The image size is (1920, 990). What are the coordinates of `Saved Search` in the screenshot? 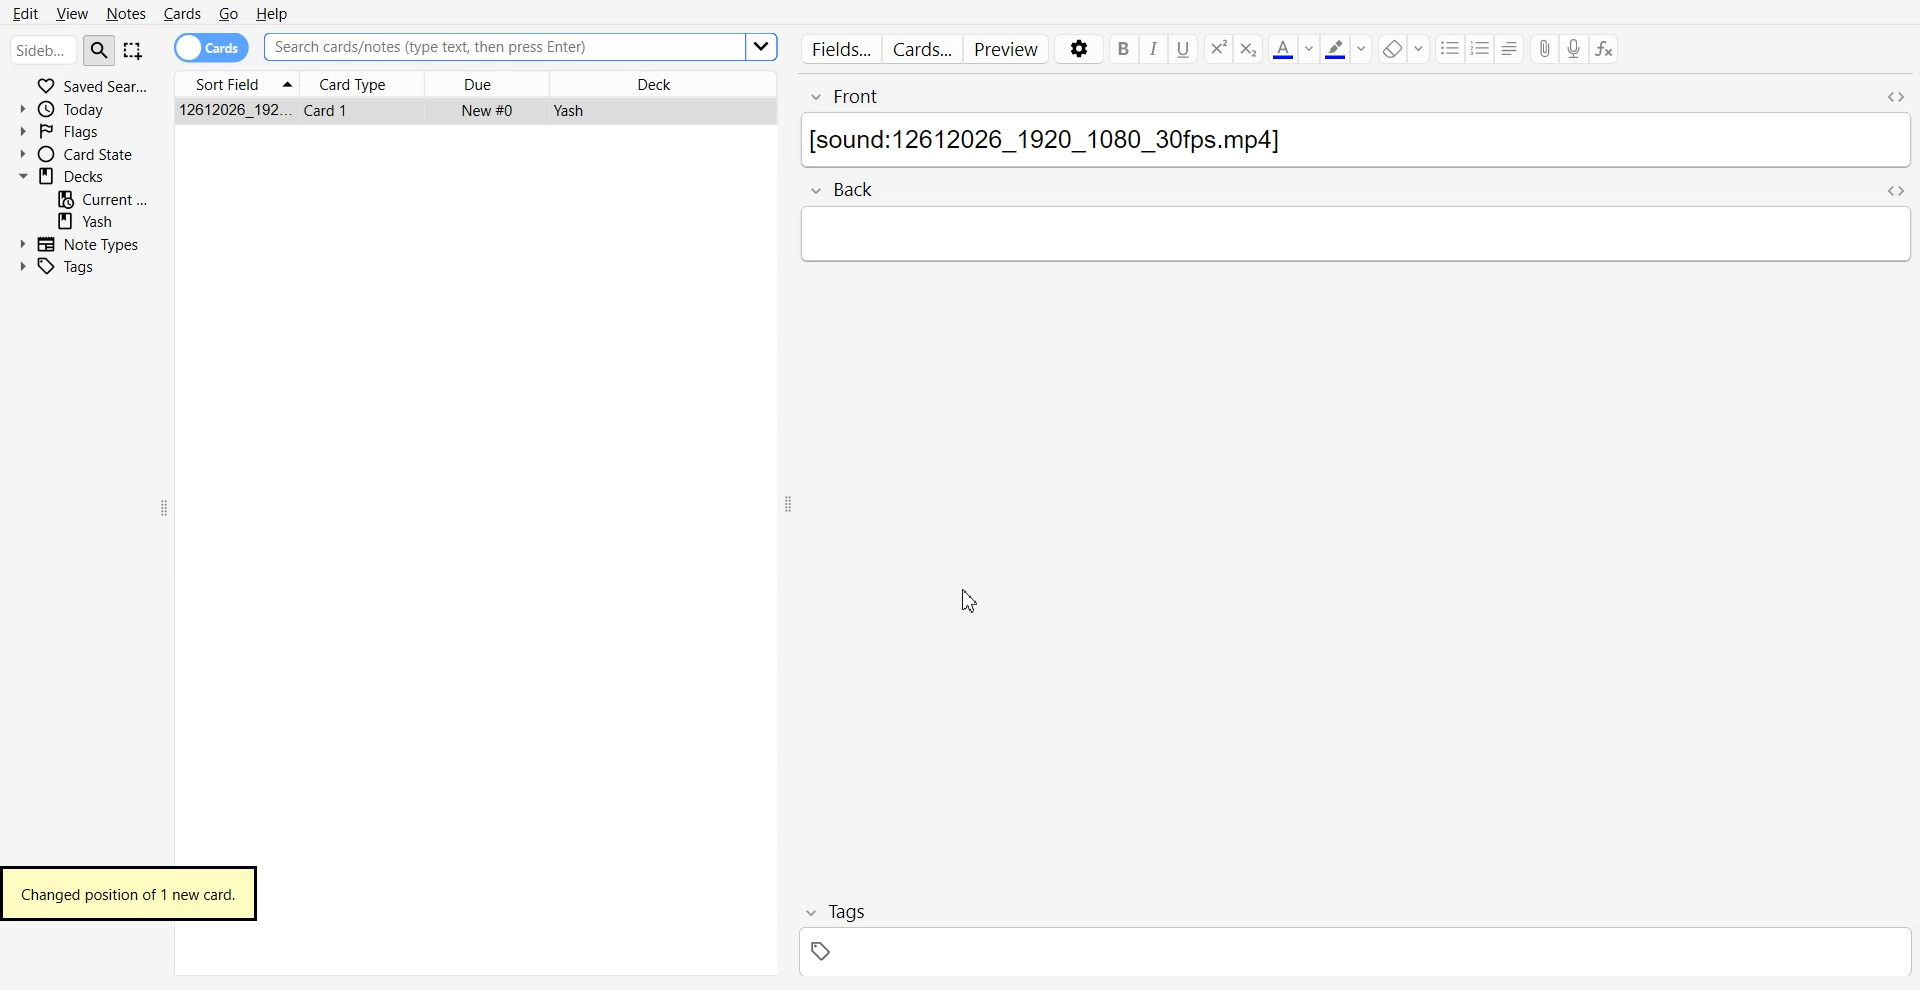 It's located at (85, 85).